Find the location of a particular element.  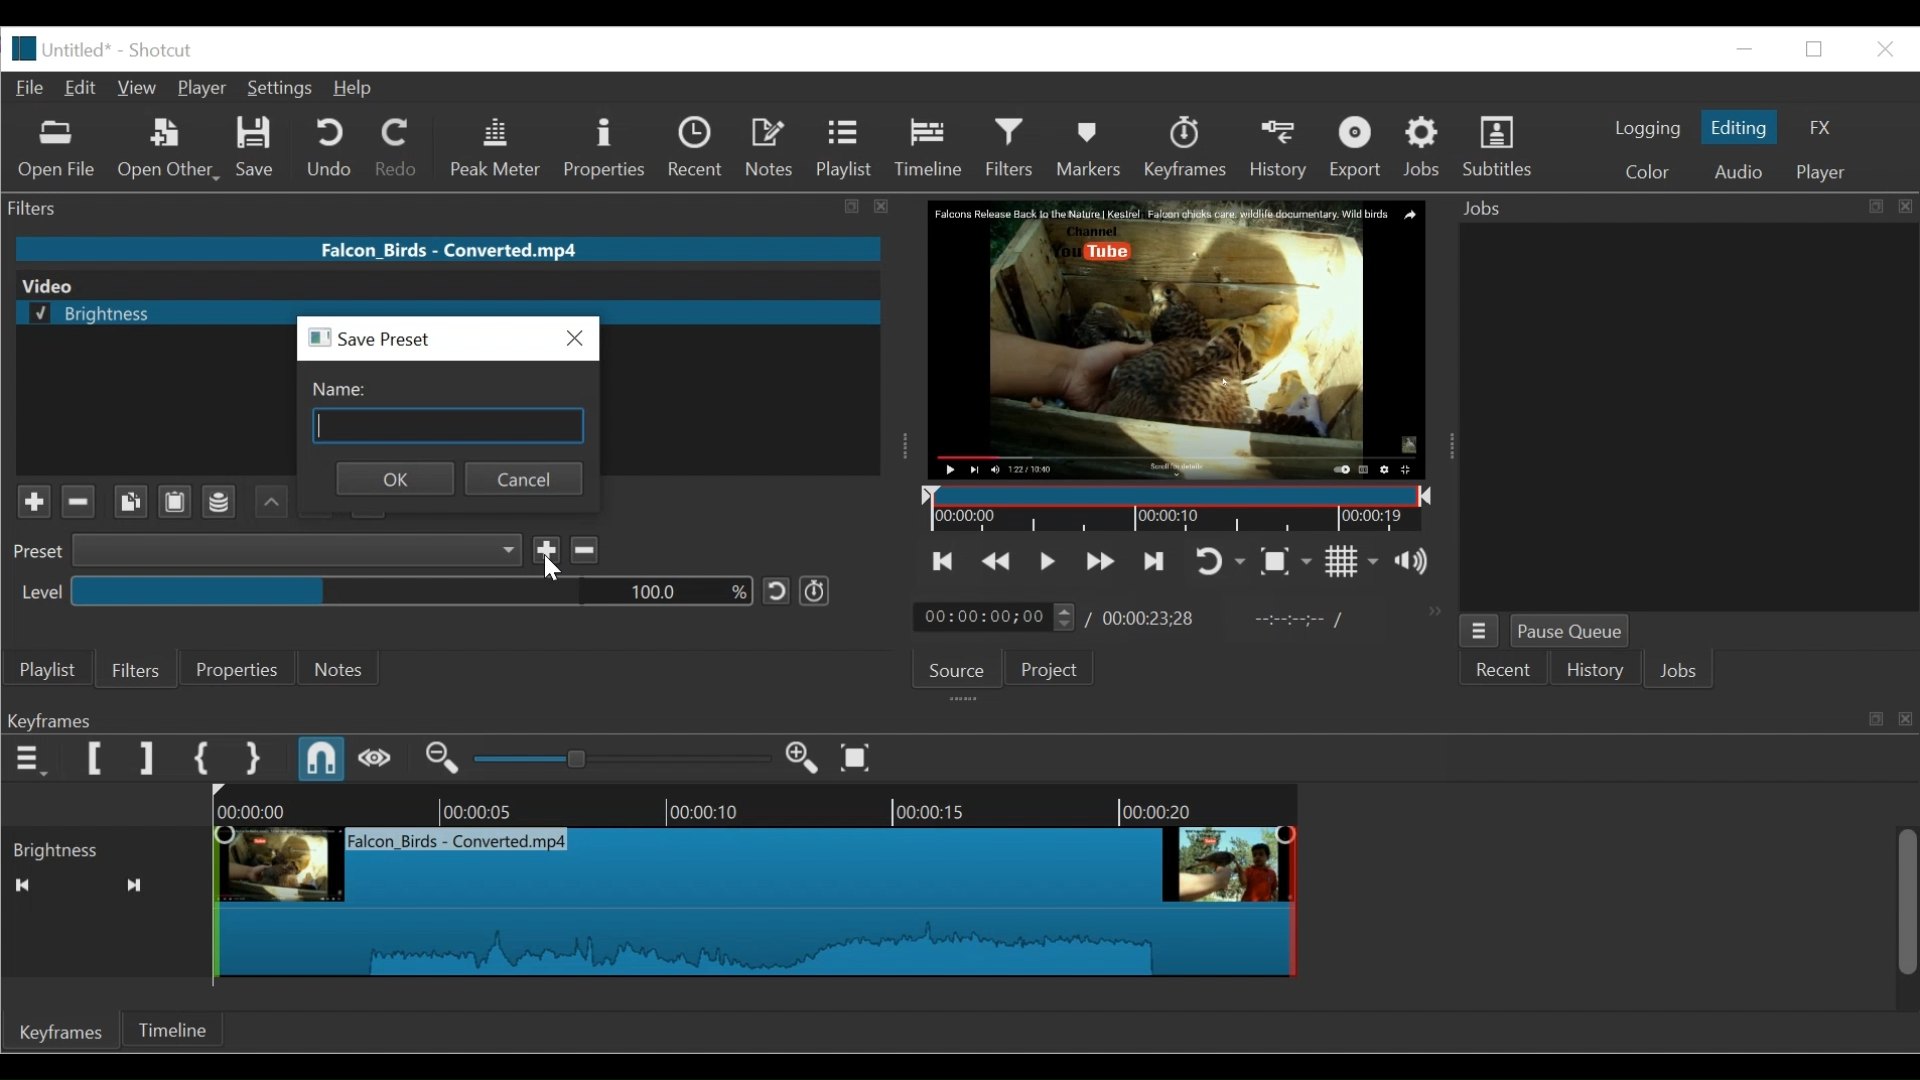

Skip to the next point is located at coordinates (1150, 563).